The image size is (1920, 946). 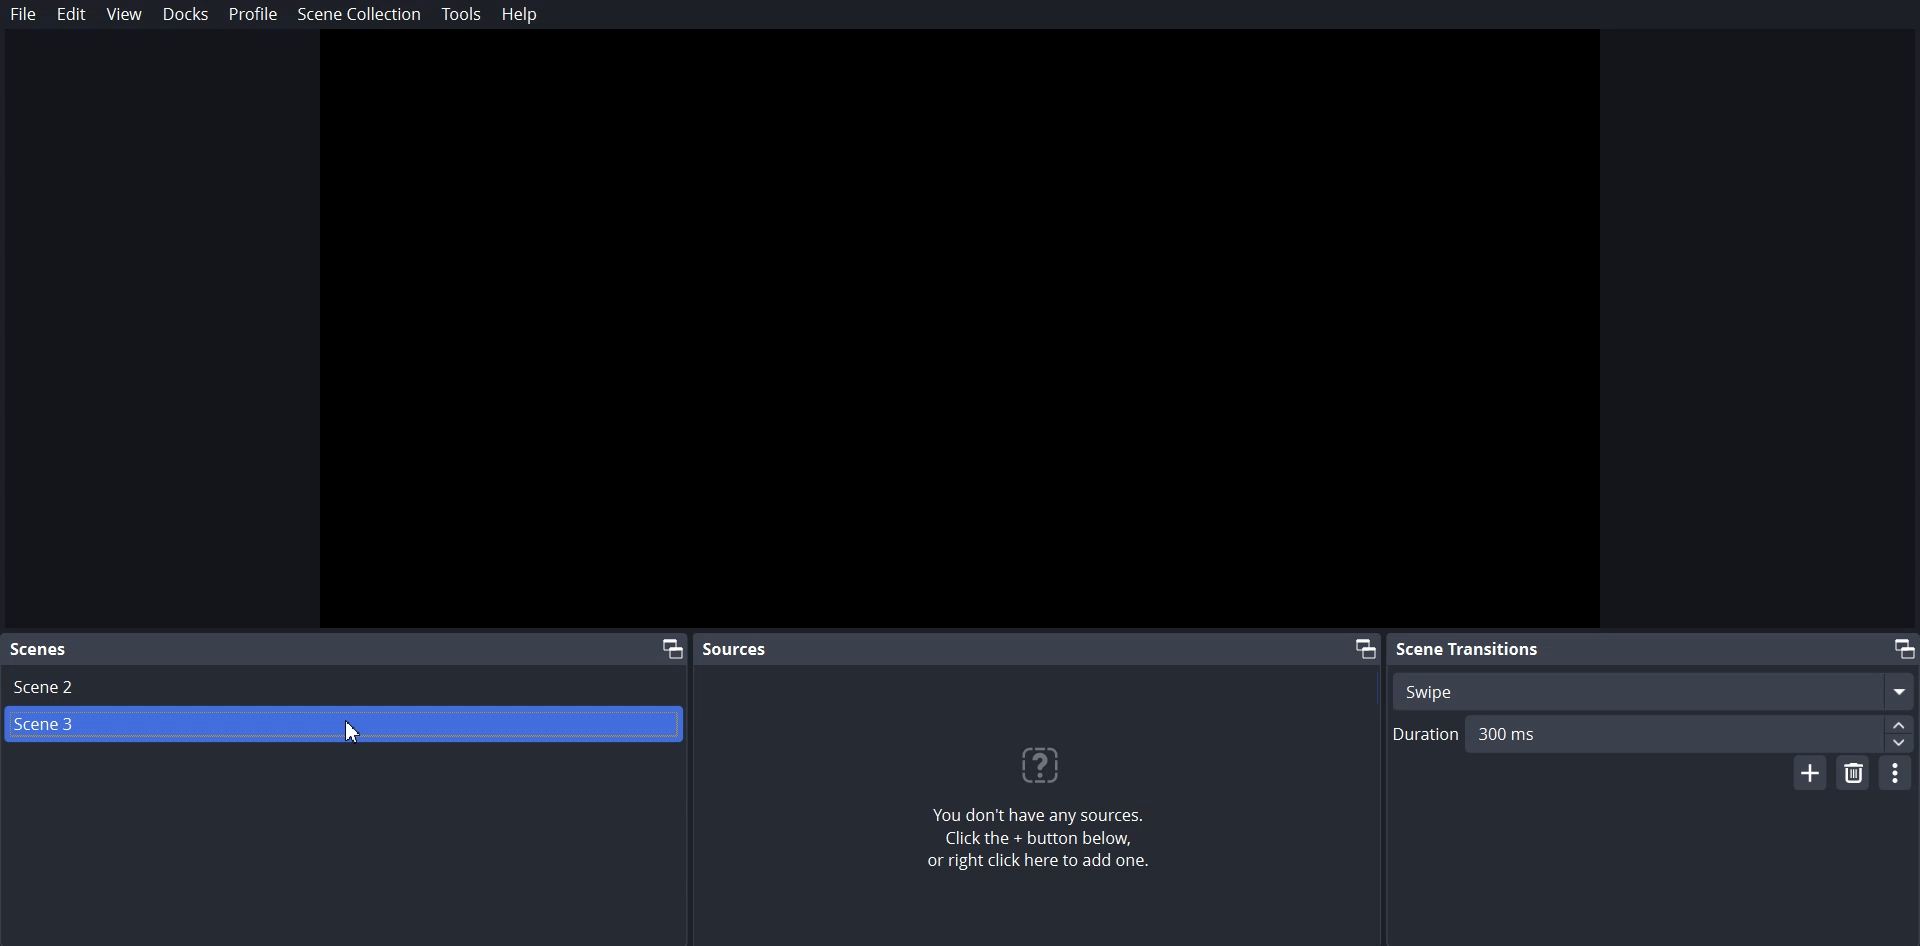 What do you see at coordinates (351, 732) in the screenshot?
I see `Cursor` at bounding box center [351, 732].